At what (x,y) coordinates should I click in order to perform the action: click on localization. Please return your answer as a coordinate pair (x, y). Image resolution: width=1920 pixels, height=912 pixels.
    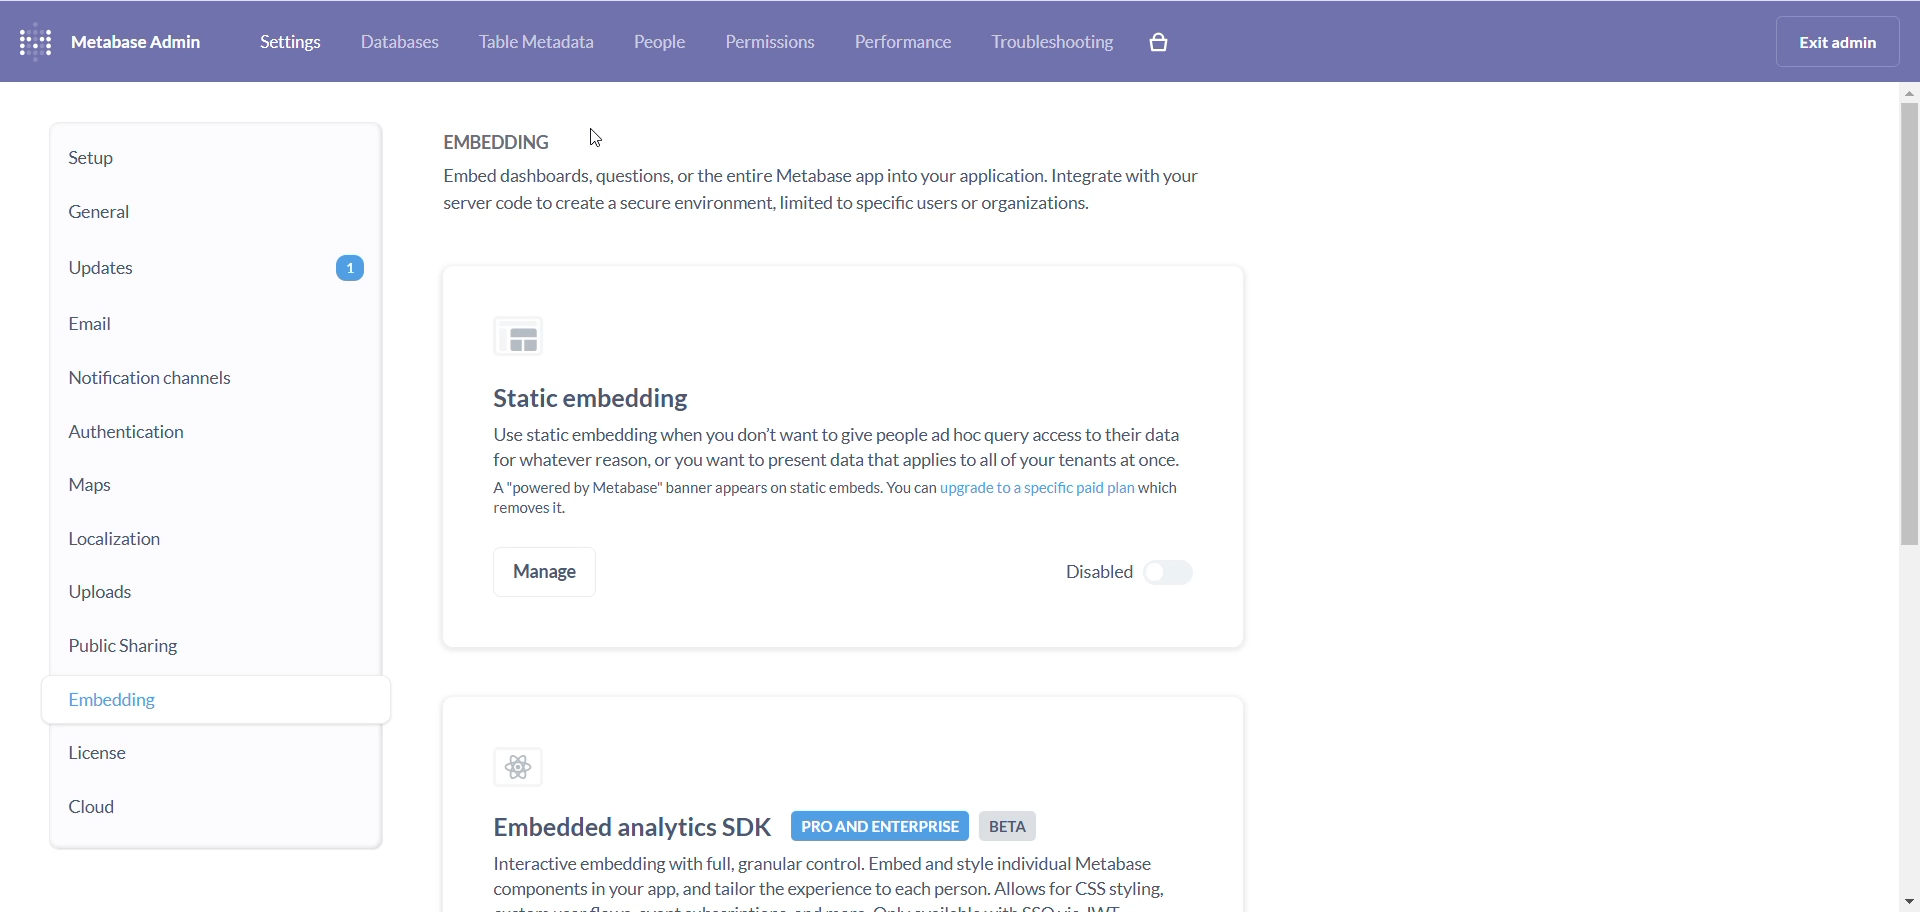
    Looking at the image, I should click on (172, 543).